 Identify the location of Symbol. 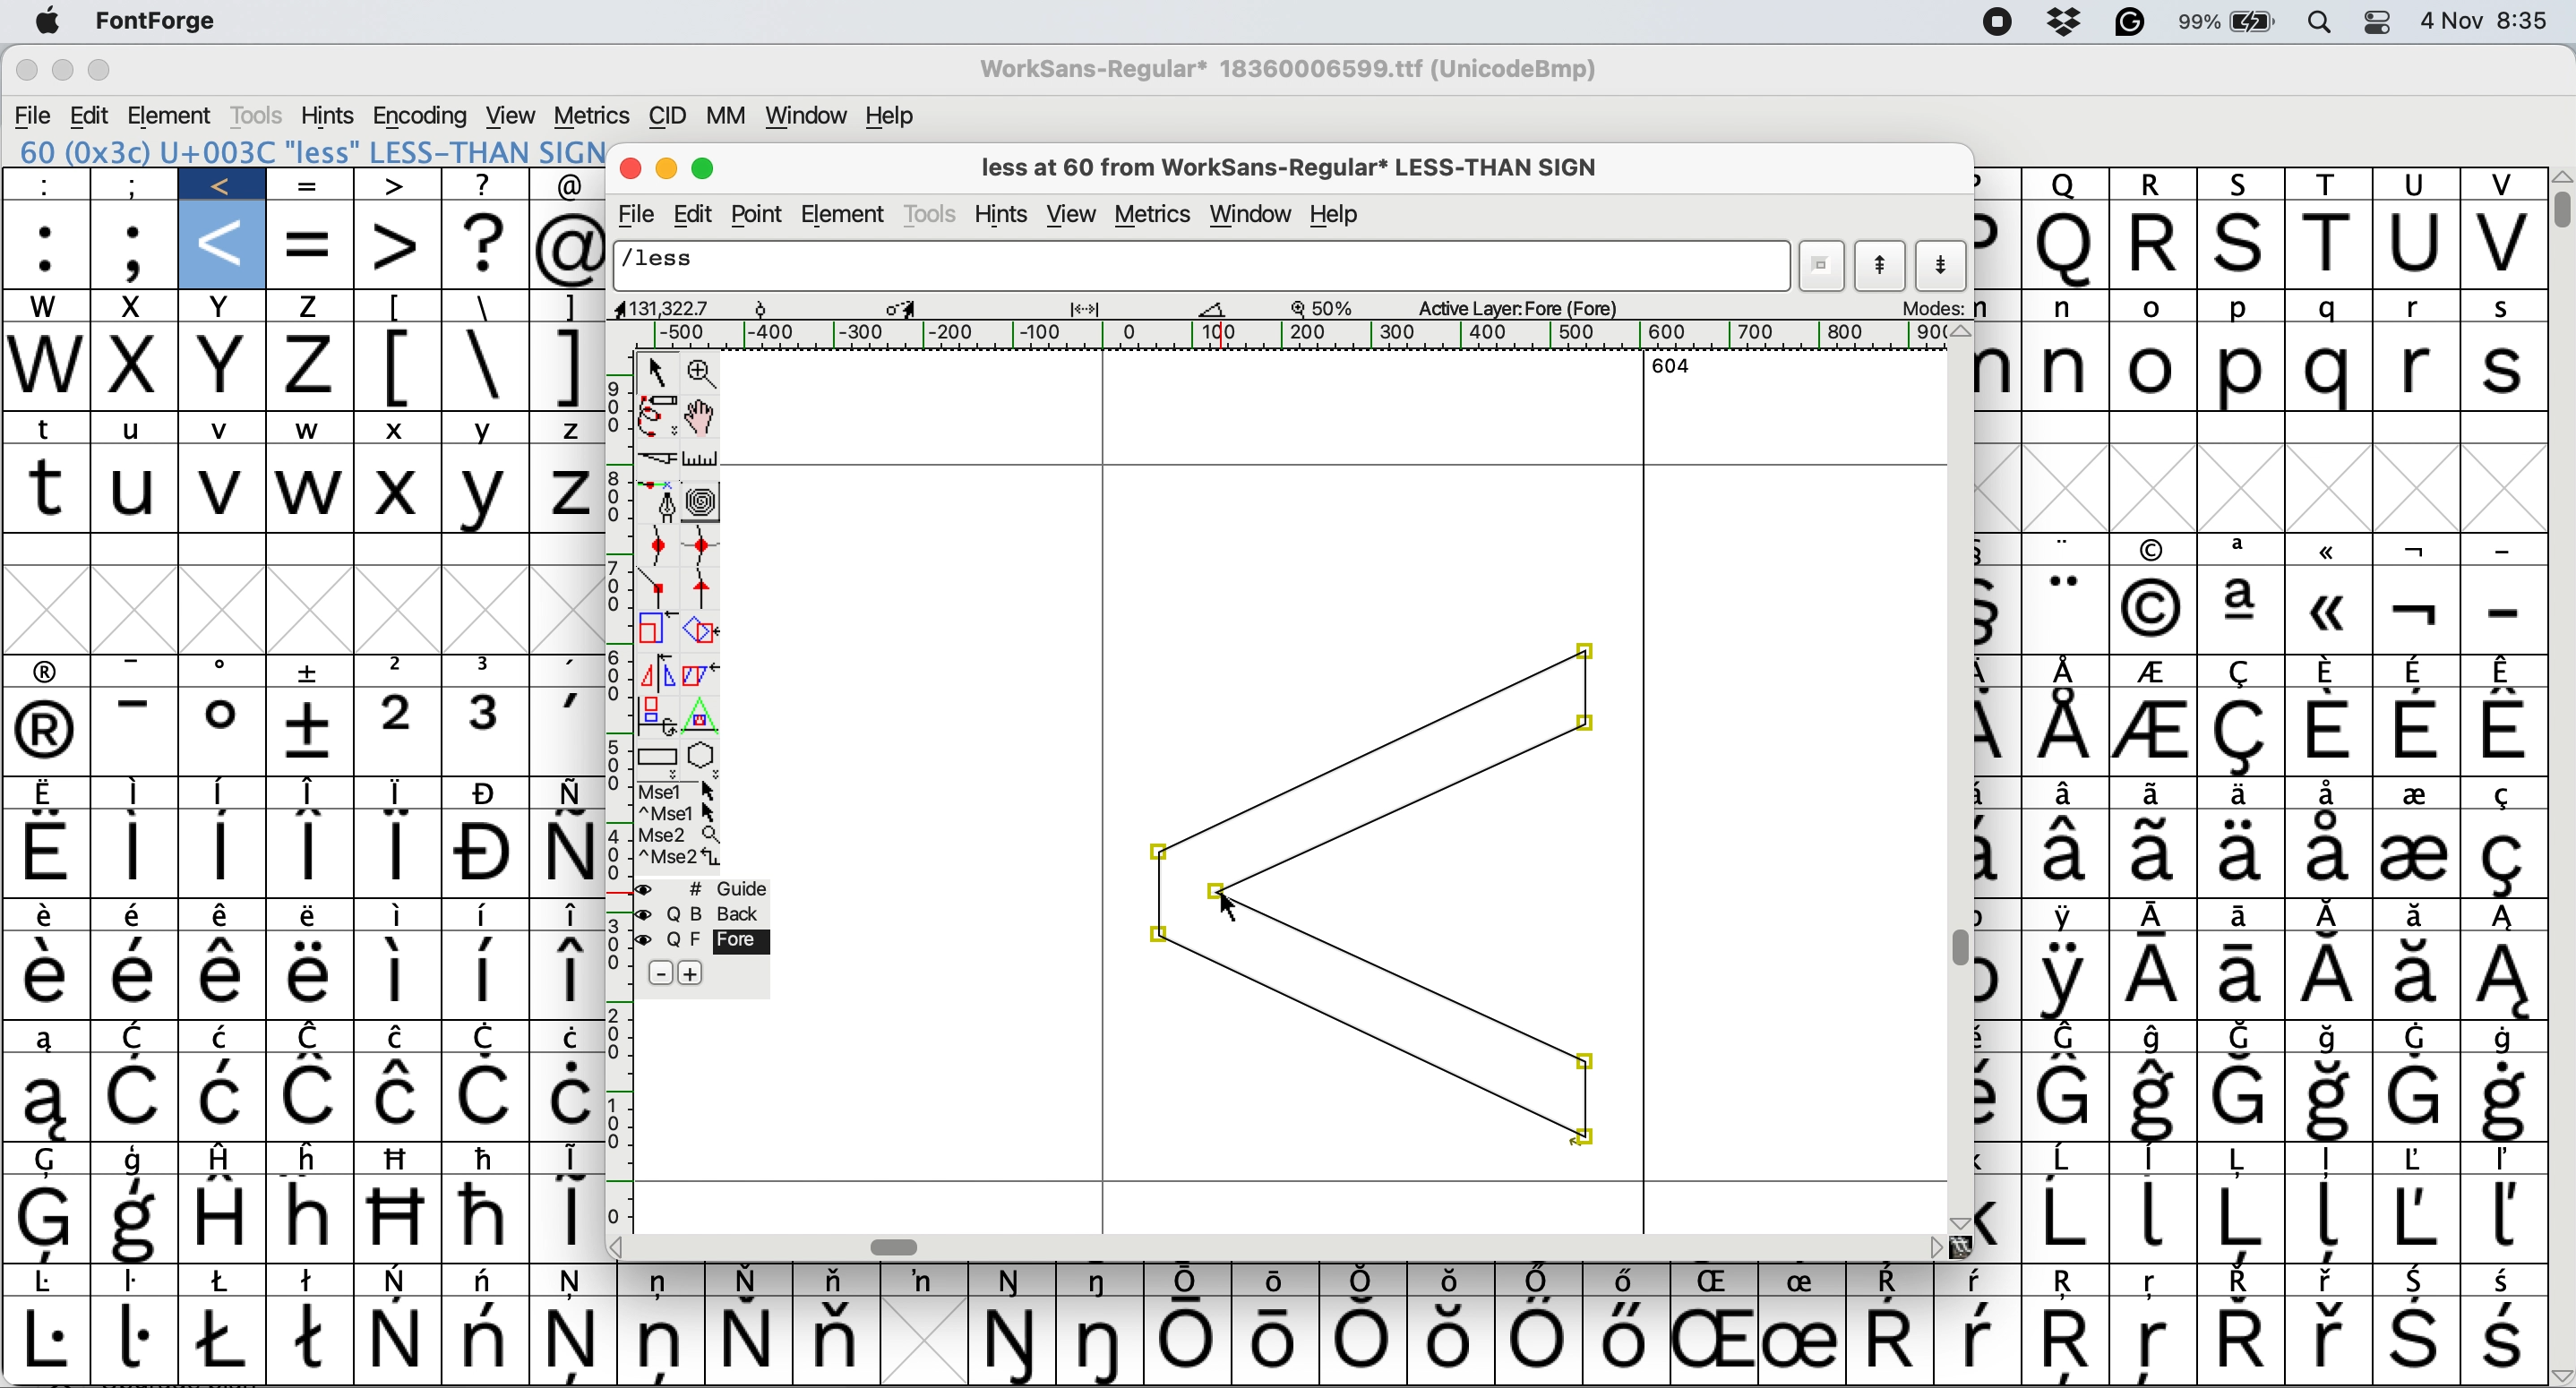
(2419, 733).